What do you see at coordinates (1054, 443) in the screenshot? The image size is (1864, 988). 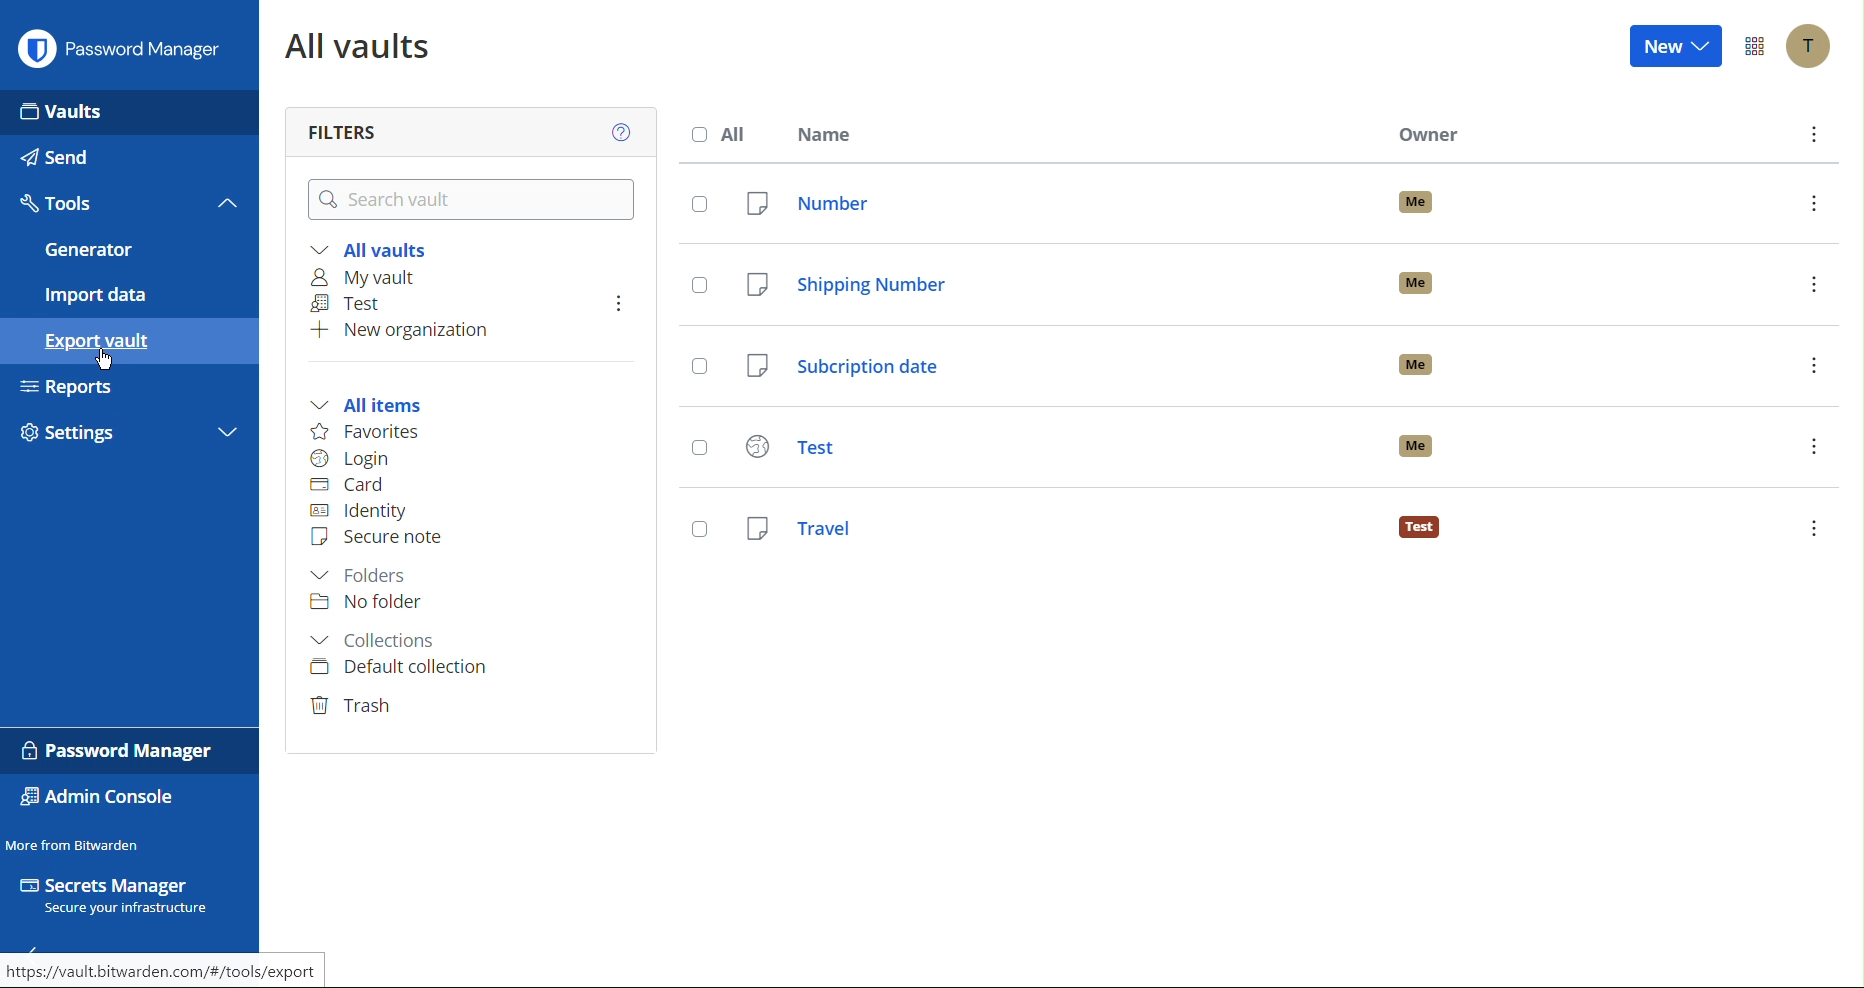 I see `Test` at bounding box center [1054, 443].